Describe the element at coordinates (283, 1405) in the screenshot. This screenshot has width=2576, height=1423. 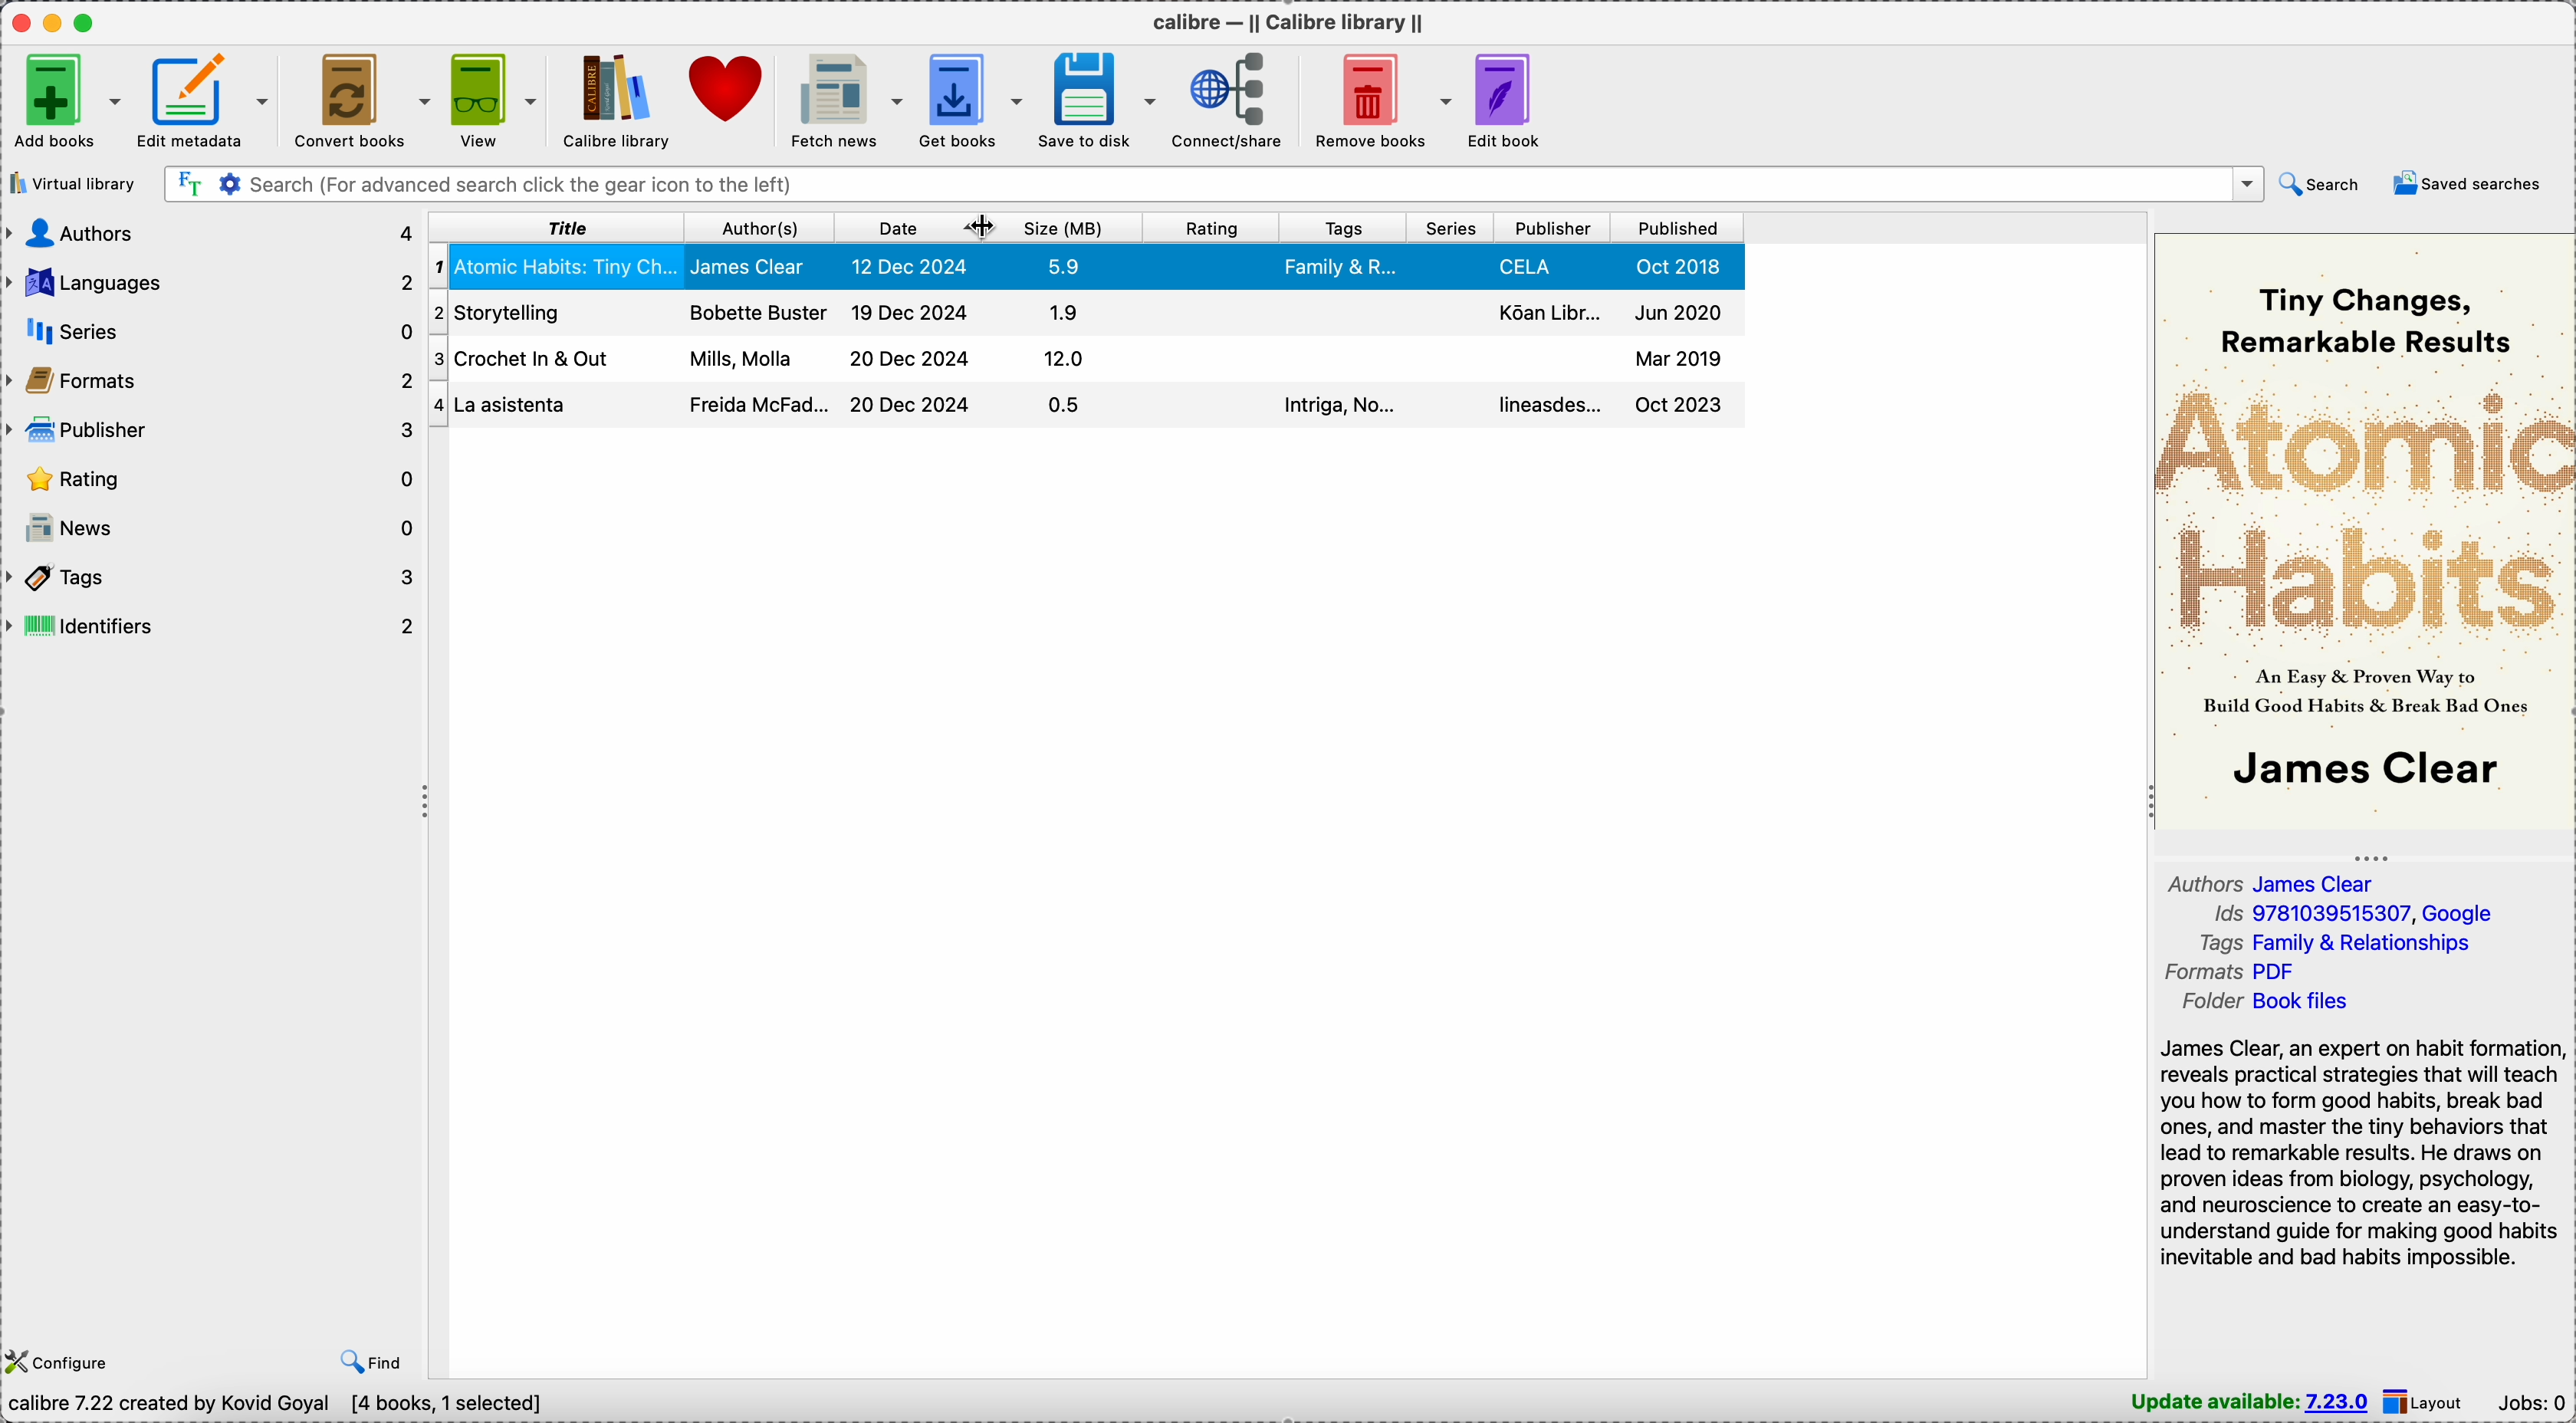
I see `Calibre 7.22 created by Kovid Goyal [4 books, 1 selected]` at that location.